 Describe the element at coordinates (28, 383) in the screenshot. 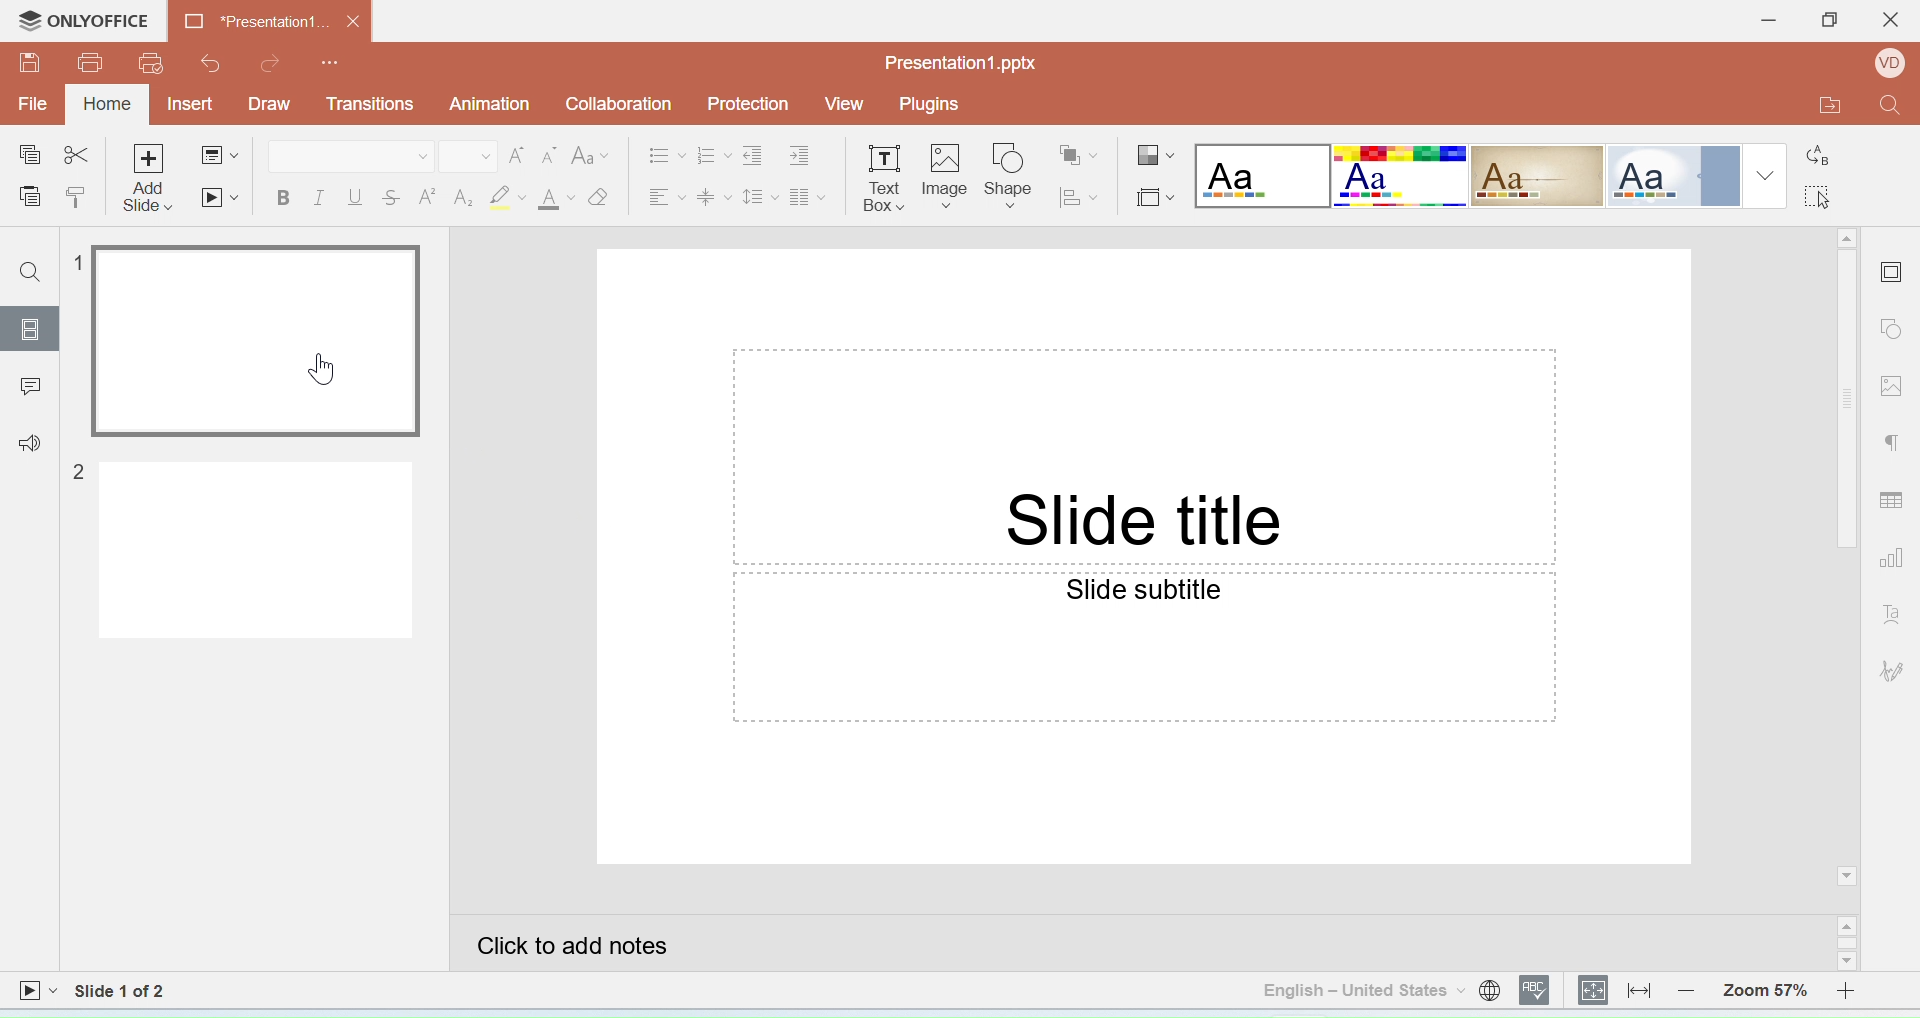

I see `Comments` at that location.